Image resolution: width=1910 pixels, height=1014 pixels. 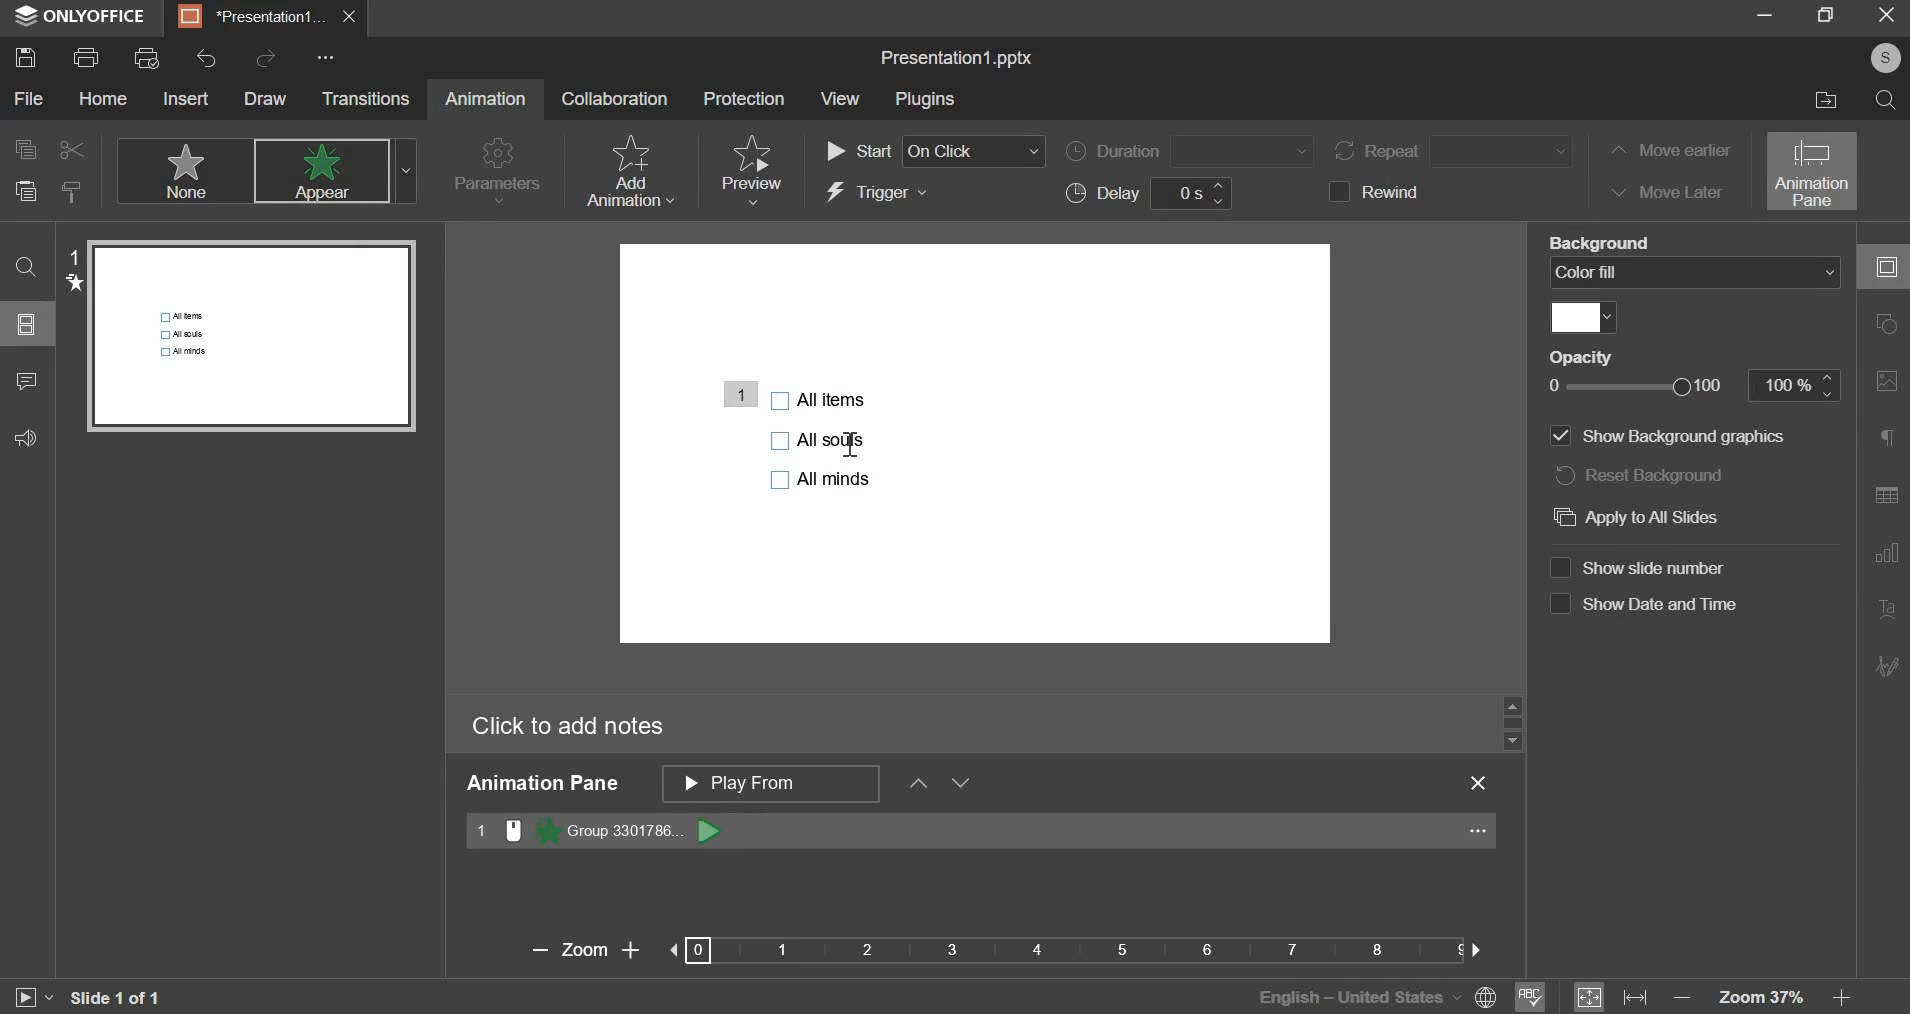 What do you see at coordinates (850, 444) in the screenshot?
I see `Cursor` at bounding box center [850, 444].